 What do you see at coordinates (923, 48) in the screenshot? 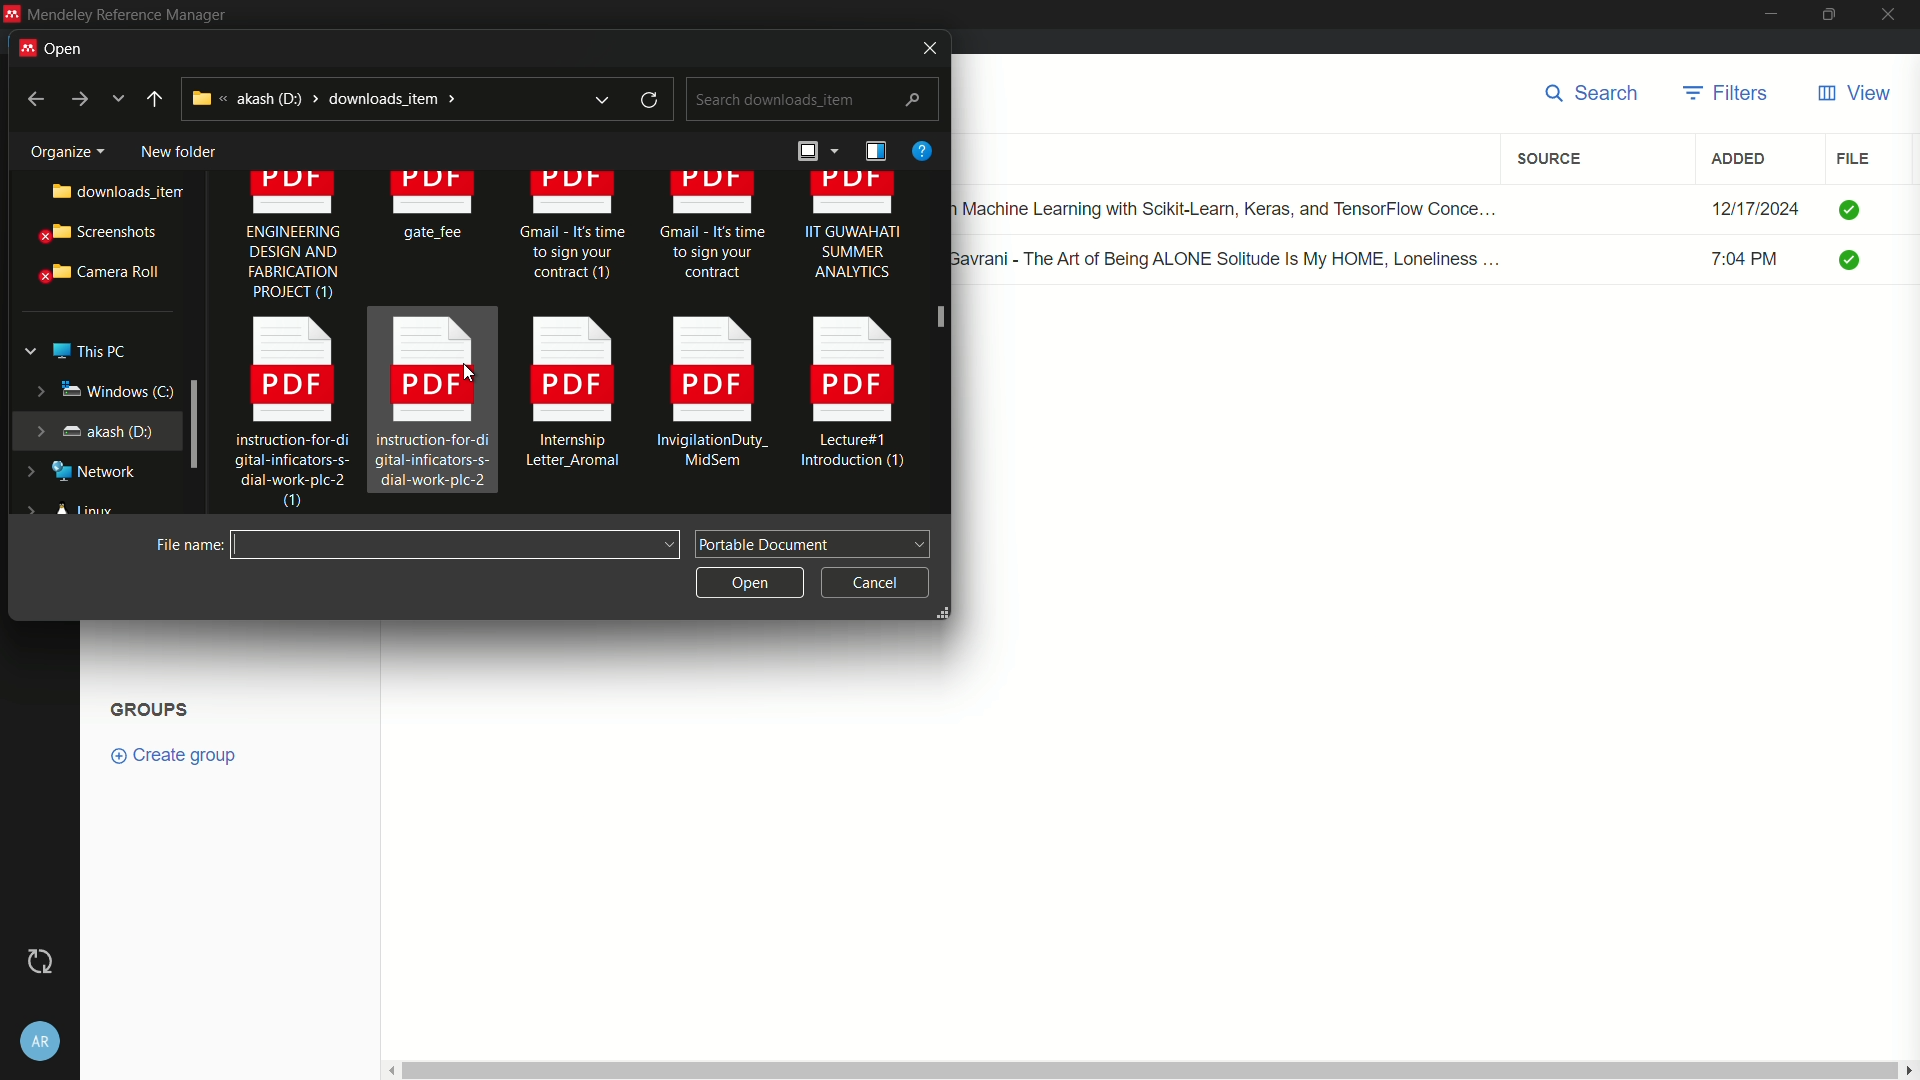
I see `close` at bounding box center [923, 48].